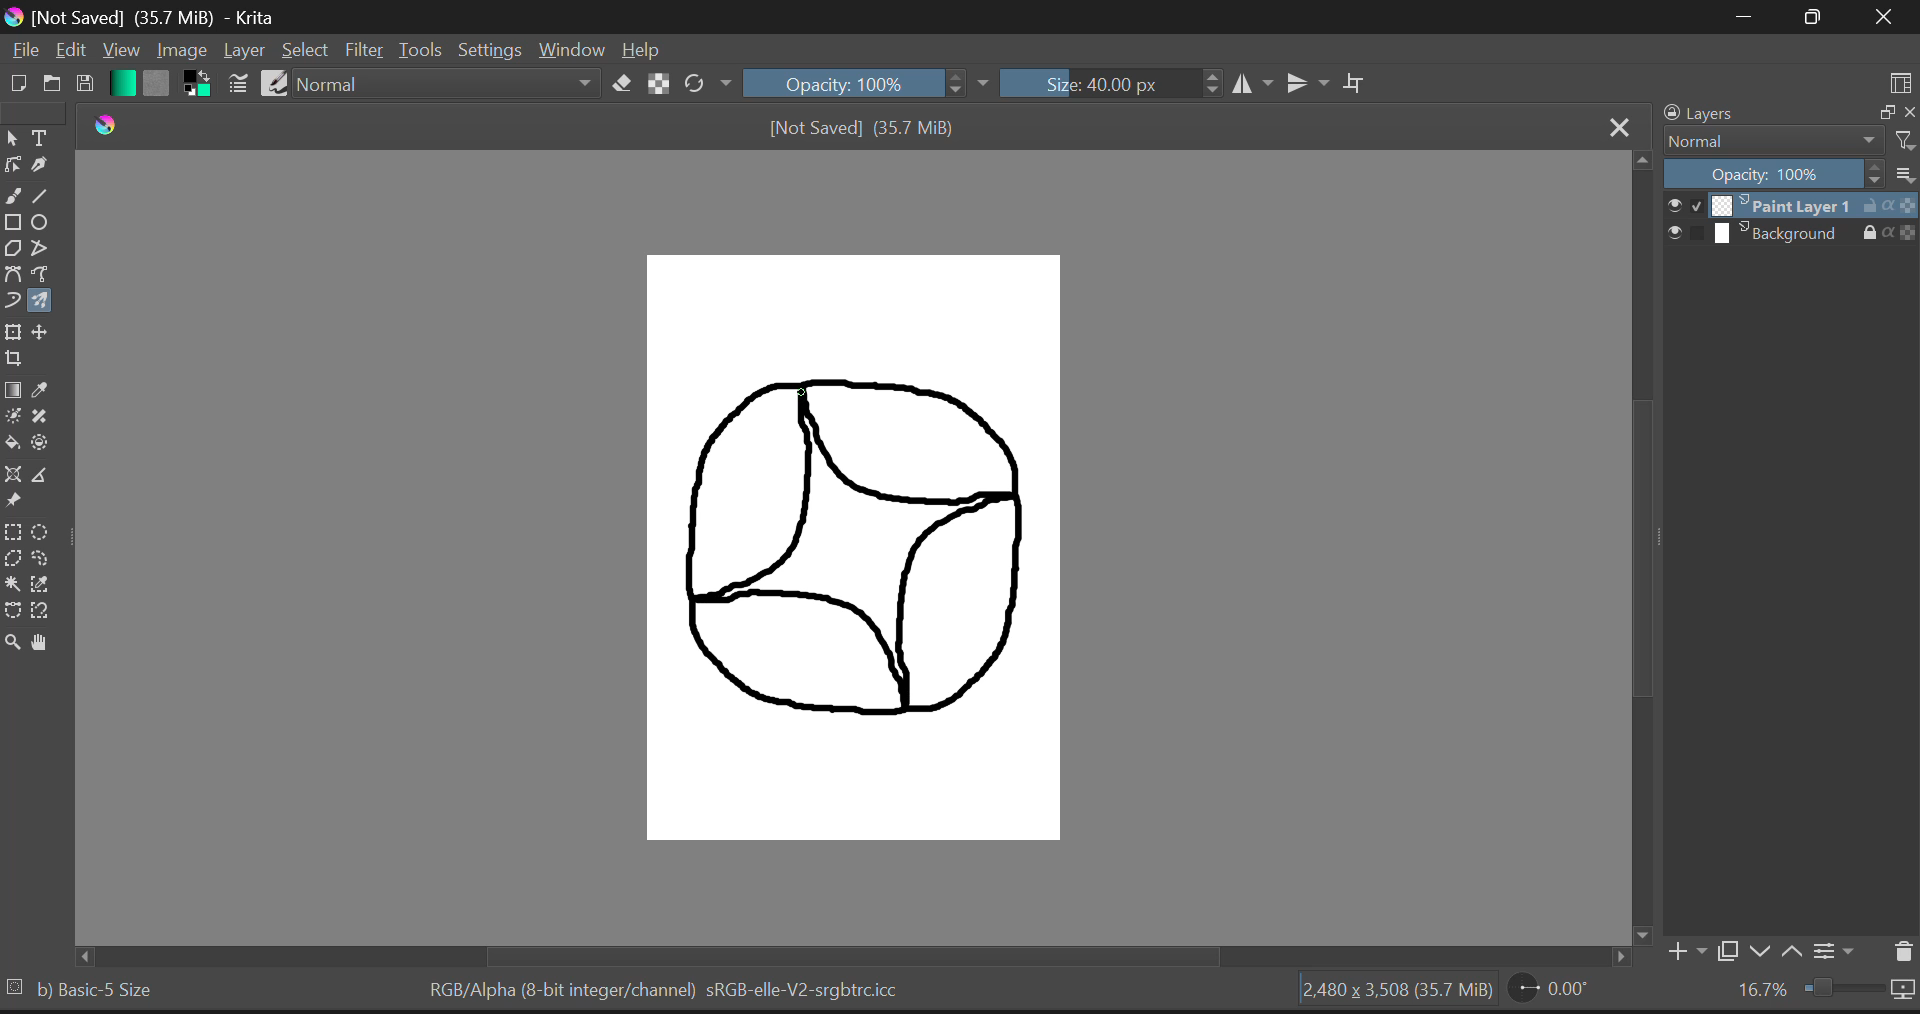 This screenshot has height=1014, width=1920. I want to click on Bezier Curve, so click(13, 274).